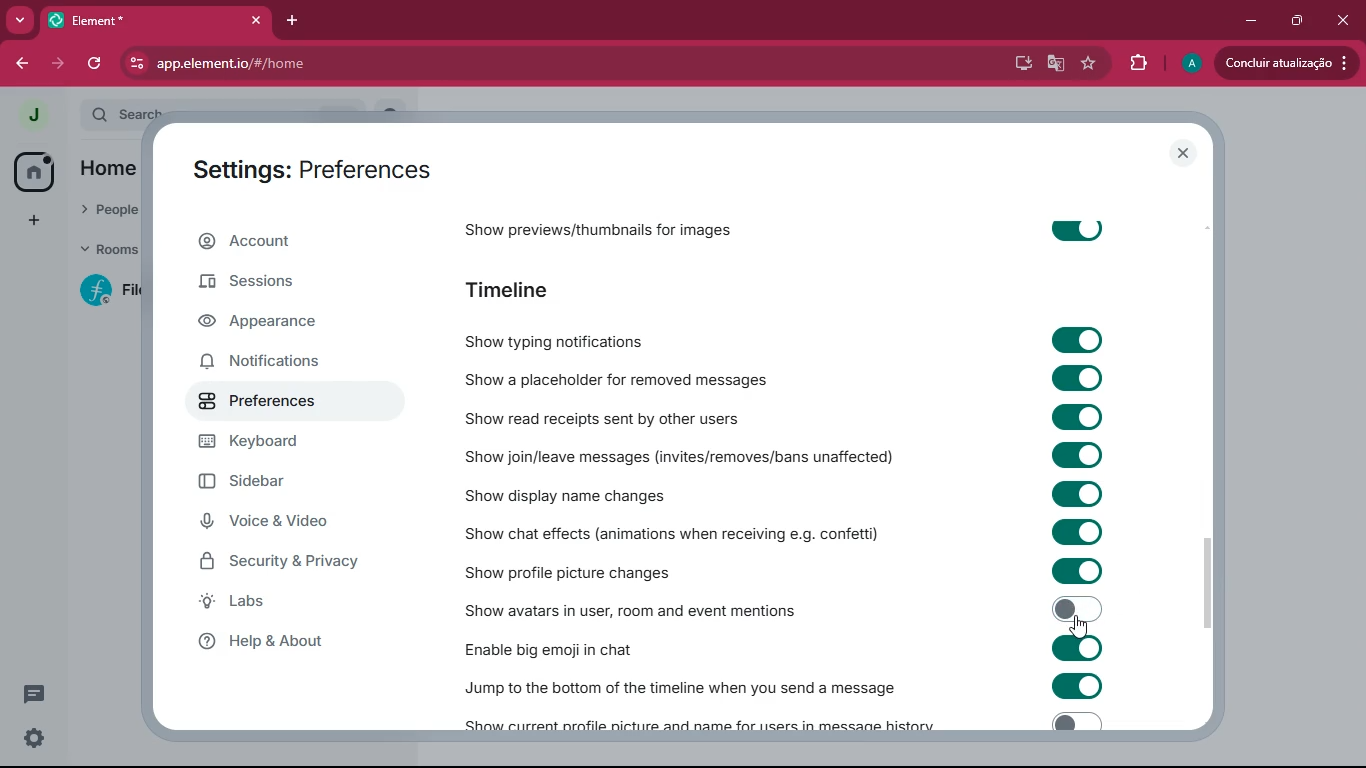  I want to click on a, so click(1192, 64).